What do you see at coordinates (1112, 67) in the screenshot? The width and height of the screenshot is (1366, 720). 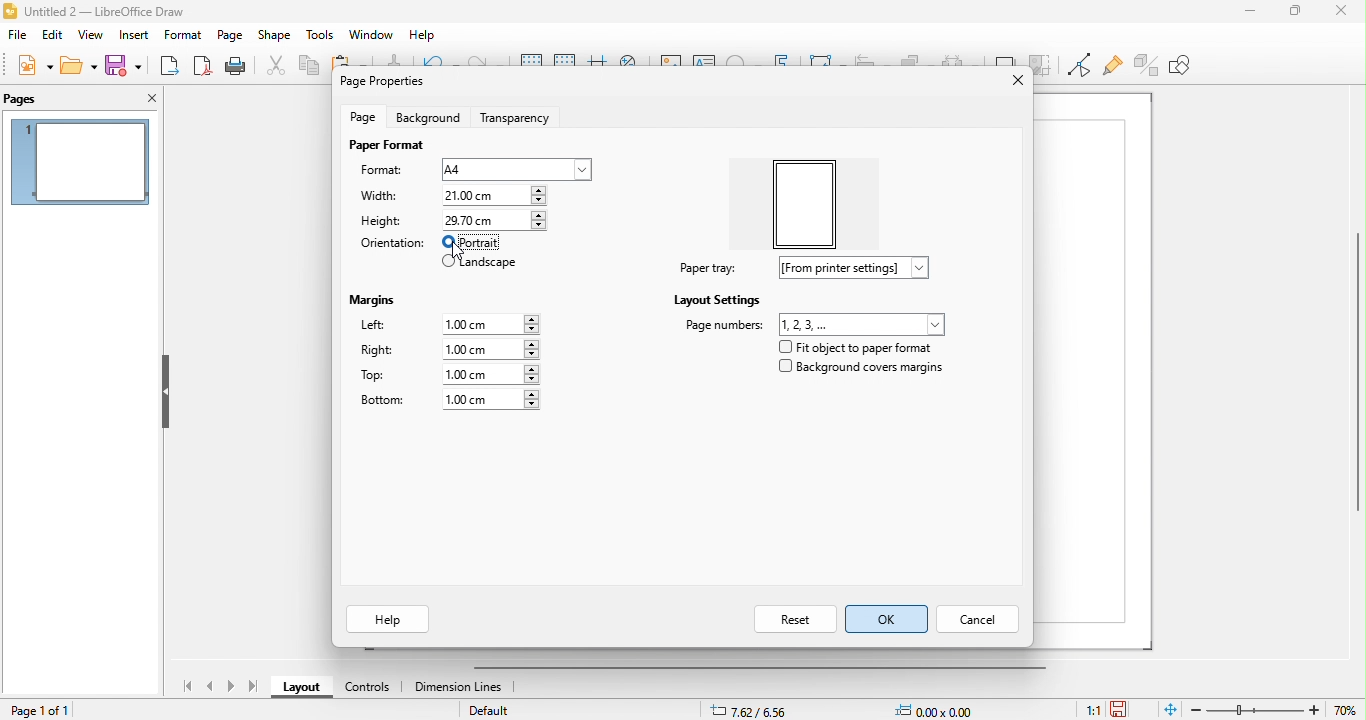 I see `show gulepoint functions` at bounding box center [1112, 67].